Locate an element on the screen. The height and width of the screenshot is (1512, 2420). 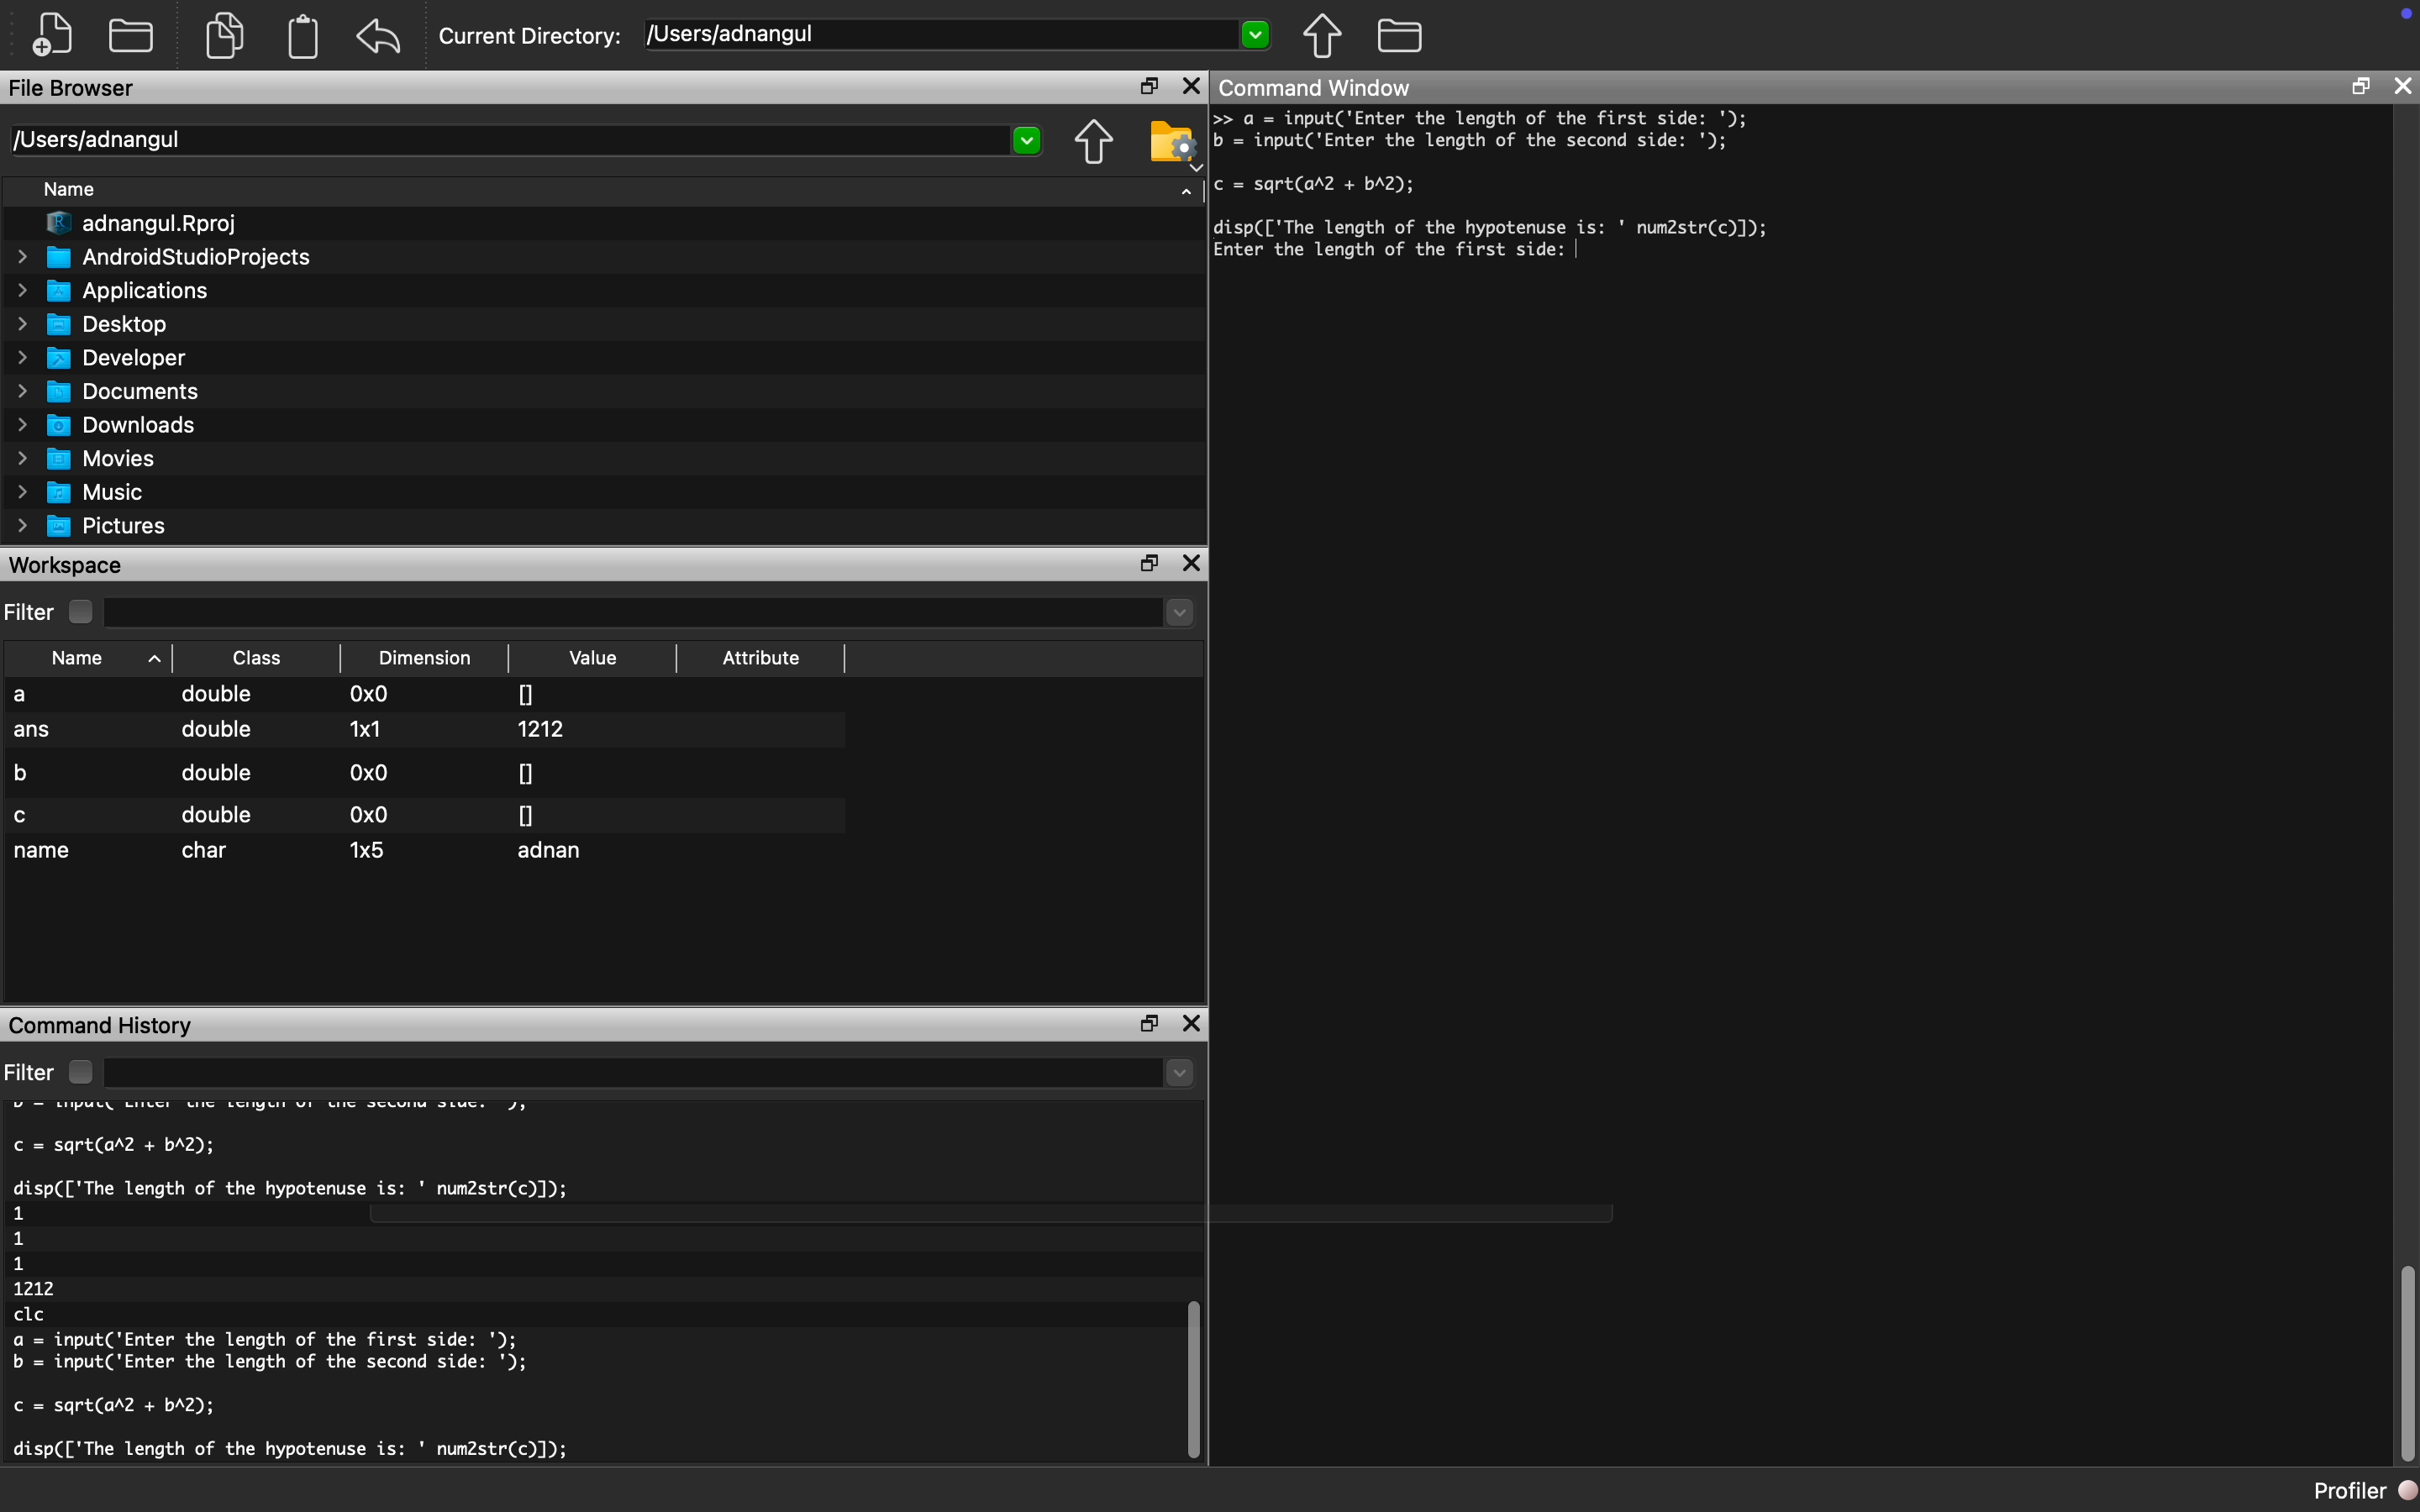
0 is located at coordinates (527, 692).